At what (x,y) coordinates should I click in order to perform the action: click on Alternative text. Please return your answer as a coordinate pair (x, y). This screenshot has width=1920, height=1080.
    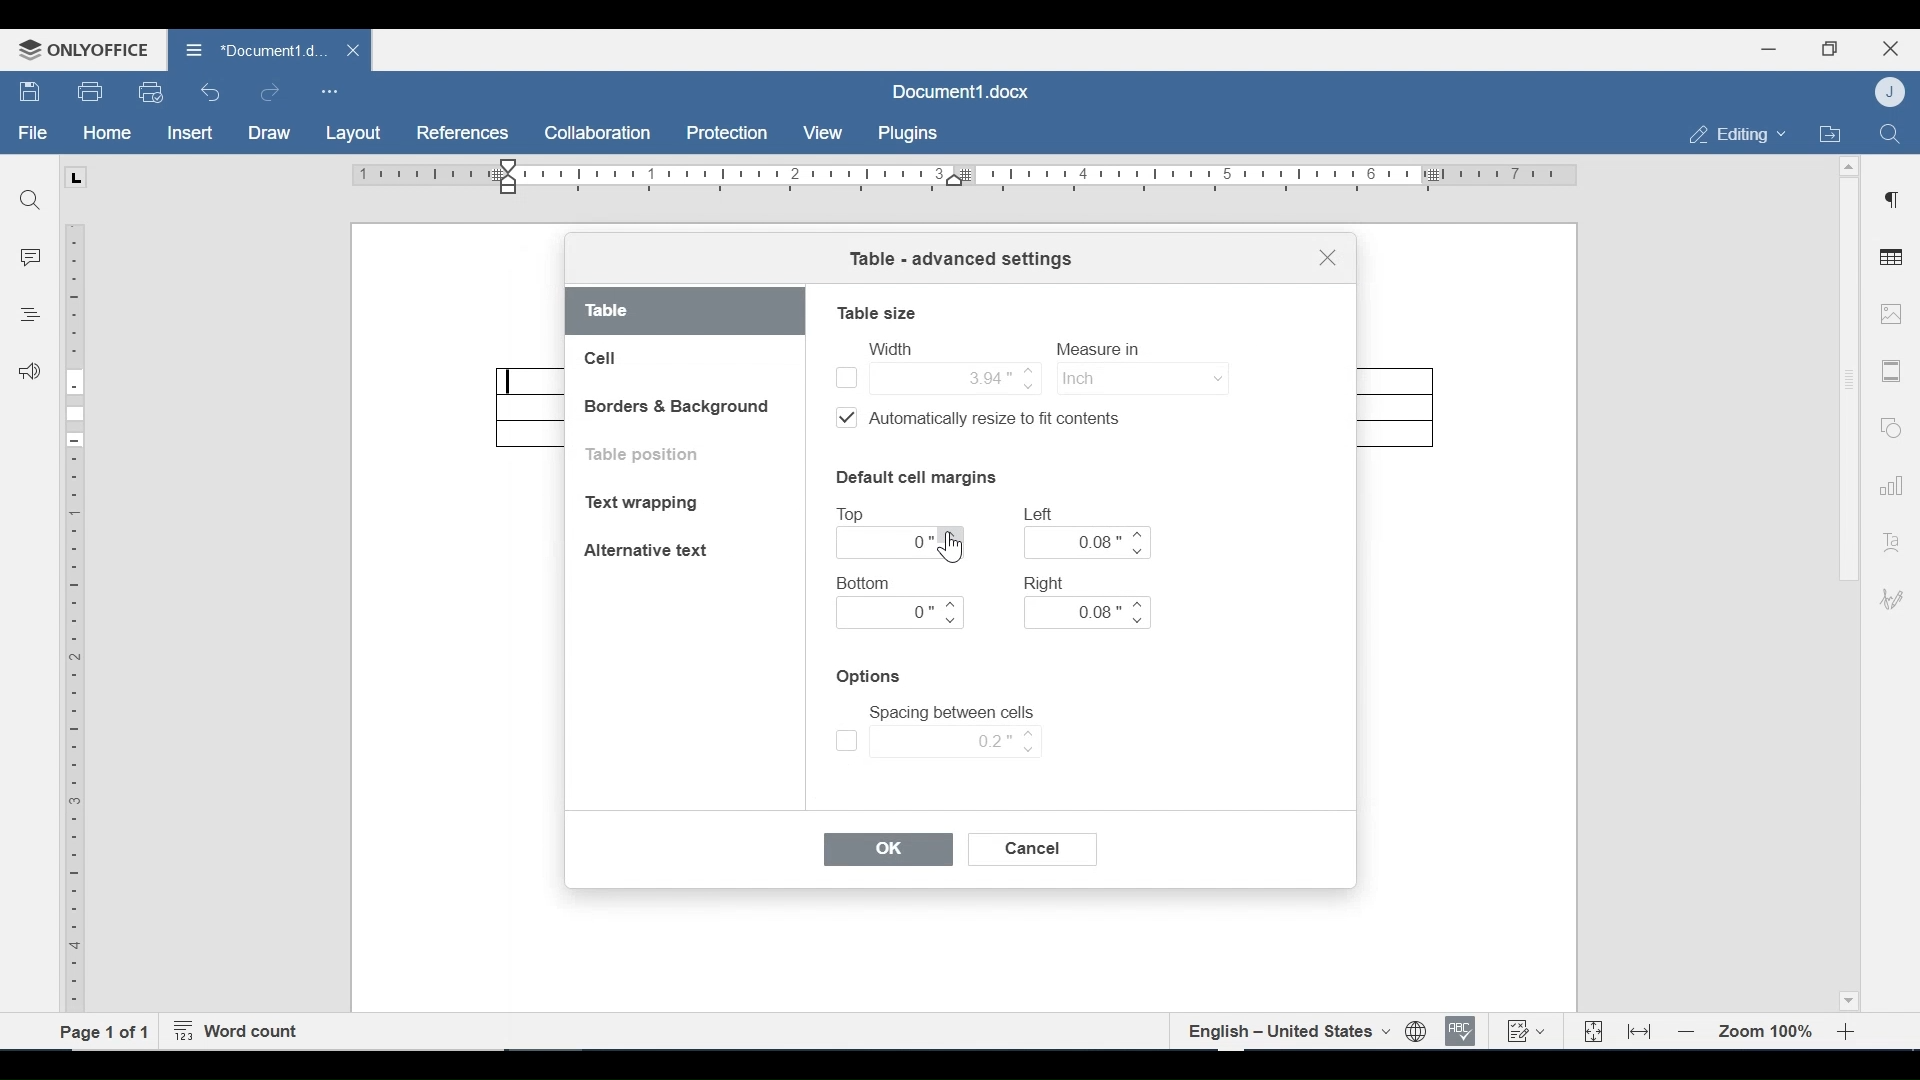
    Looking at the image, I should click on (646, 550).